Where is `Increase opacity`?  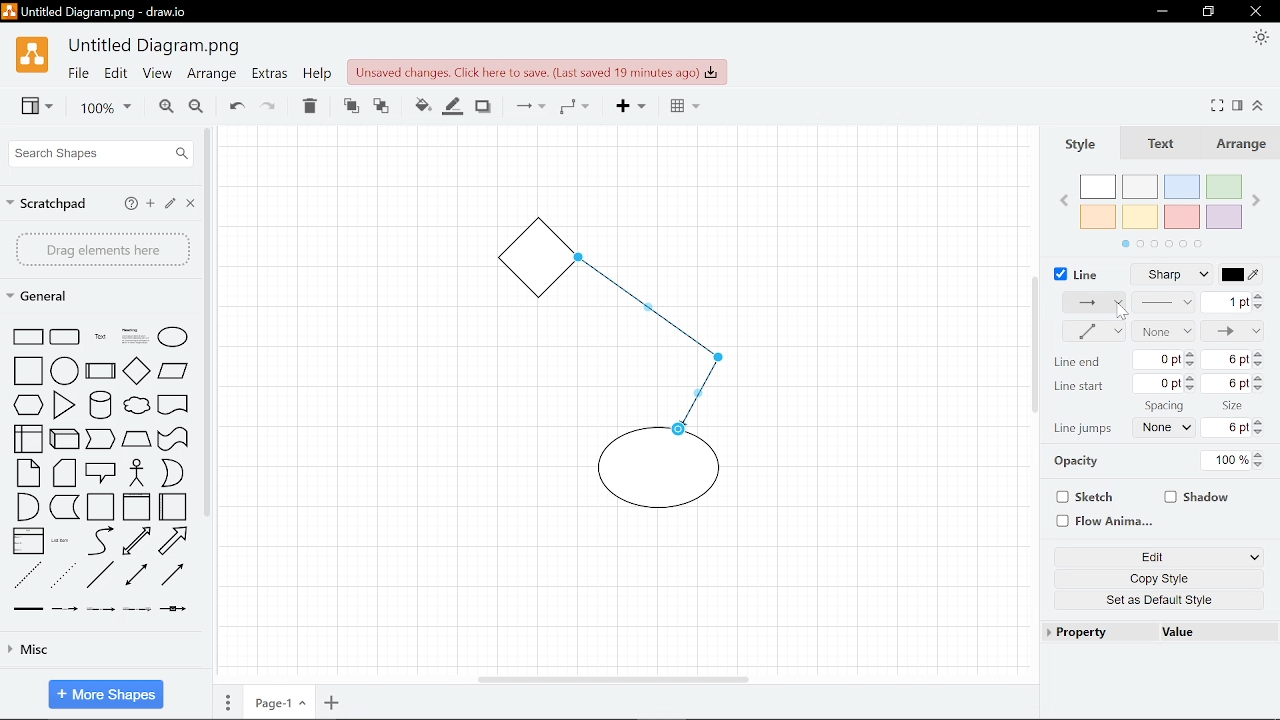
Increase opacity is located at coordinates (1261, 455).